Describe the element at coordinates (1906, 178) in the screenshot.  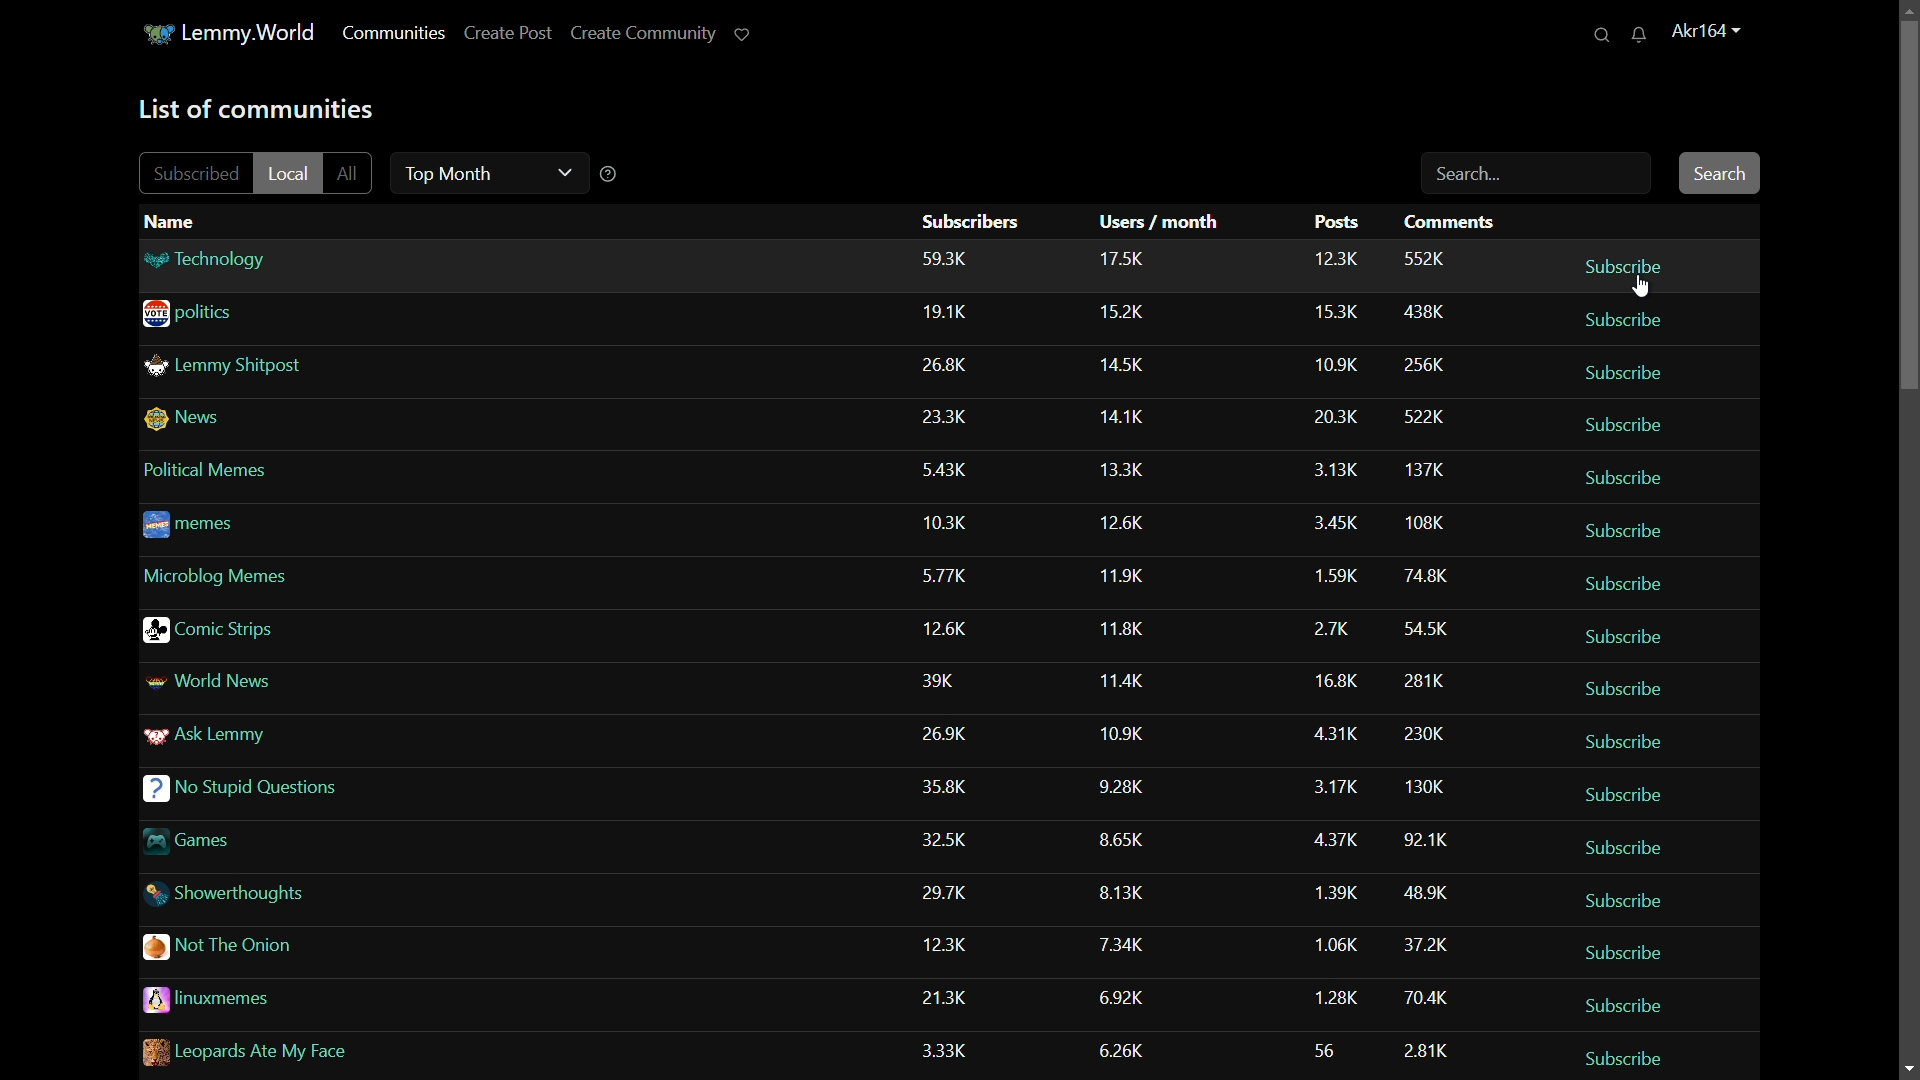
I see `vertical scroll bar` at that location.